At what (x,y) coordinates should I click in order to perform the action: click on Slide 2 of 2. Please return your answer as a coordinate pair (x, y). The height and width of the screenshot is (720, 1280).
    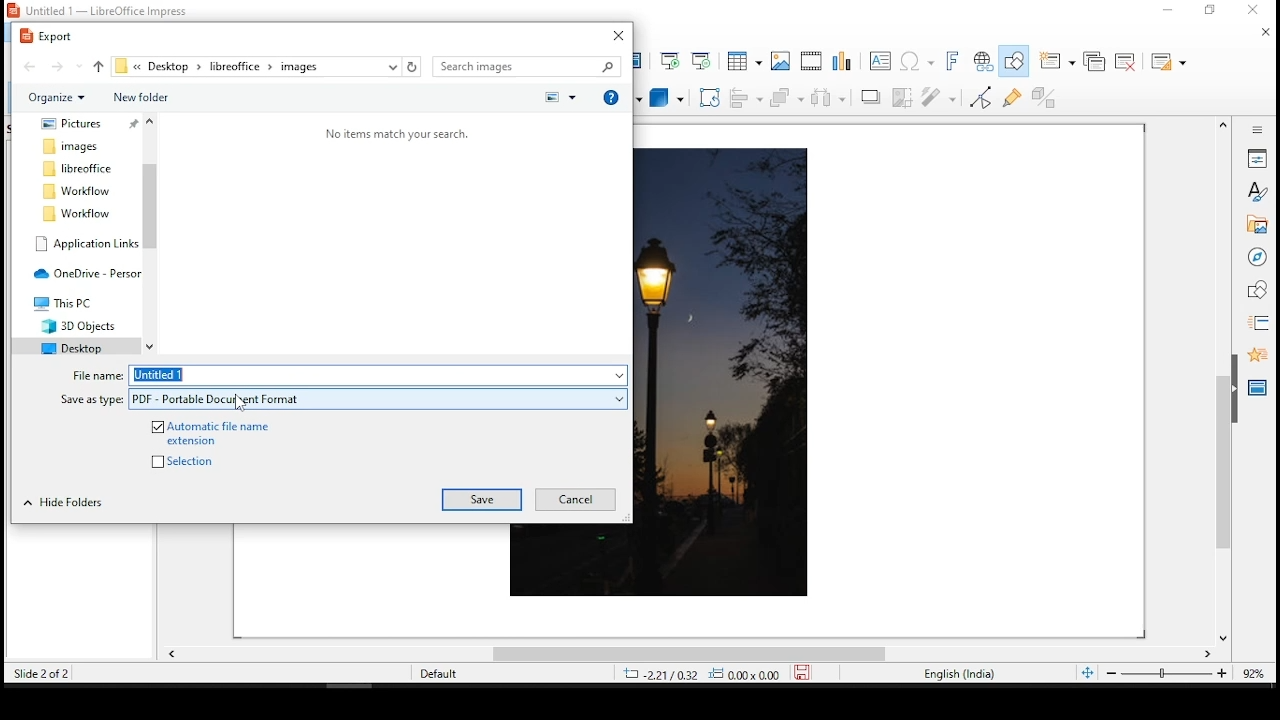
    Looking at the image, I should click on (38, 673).